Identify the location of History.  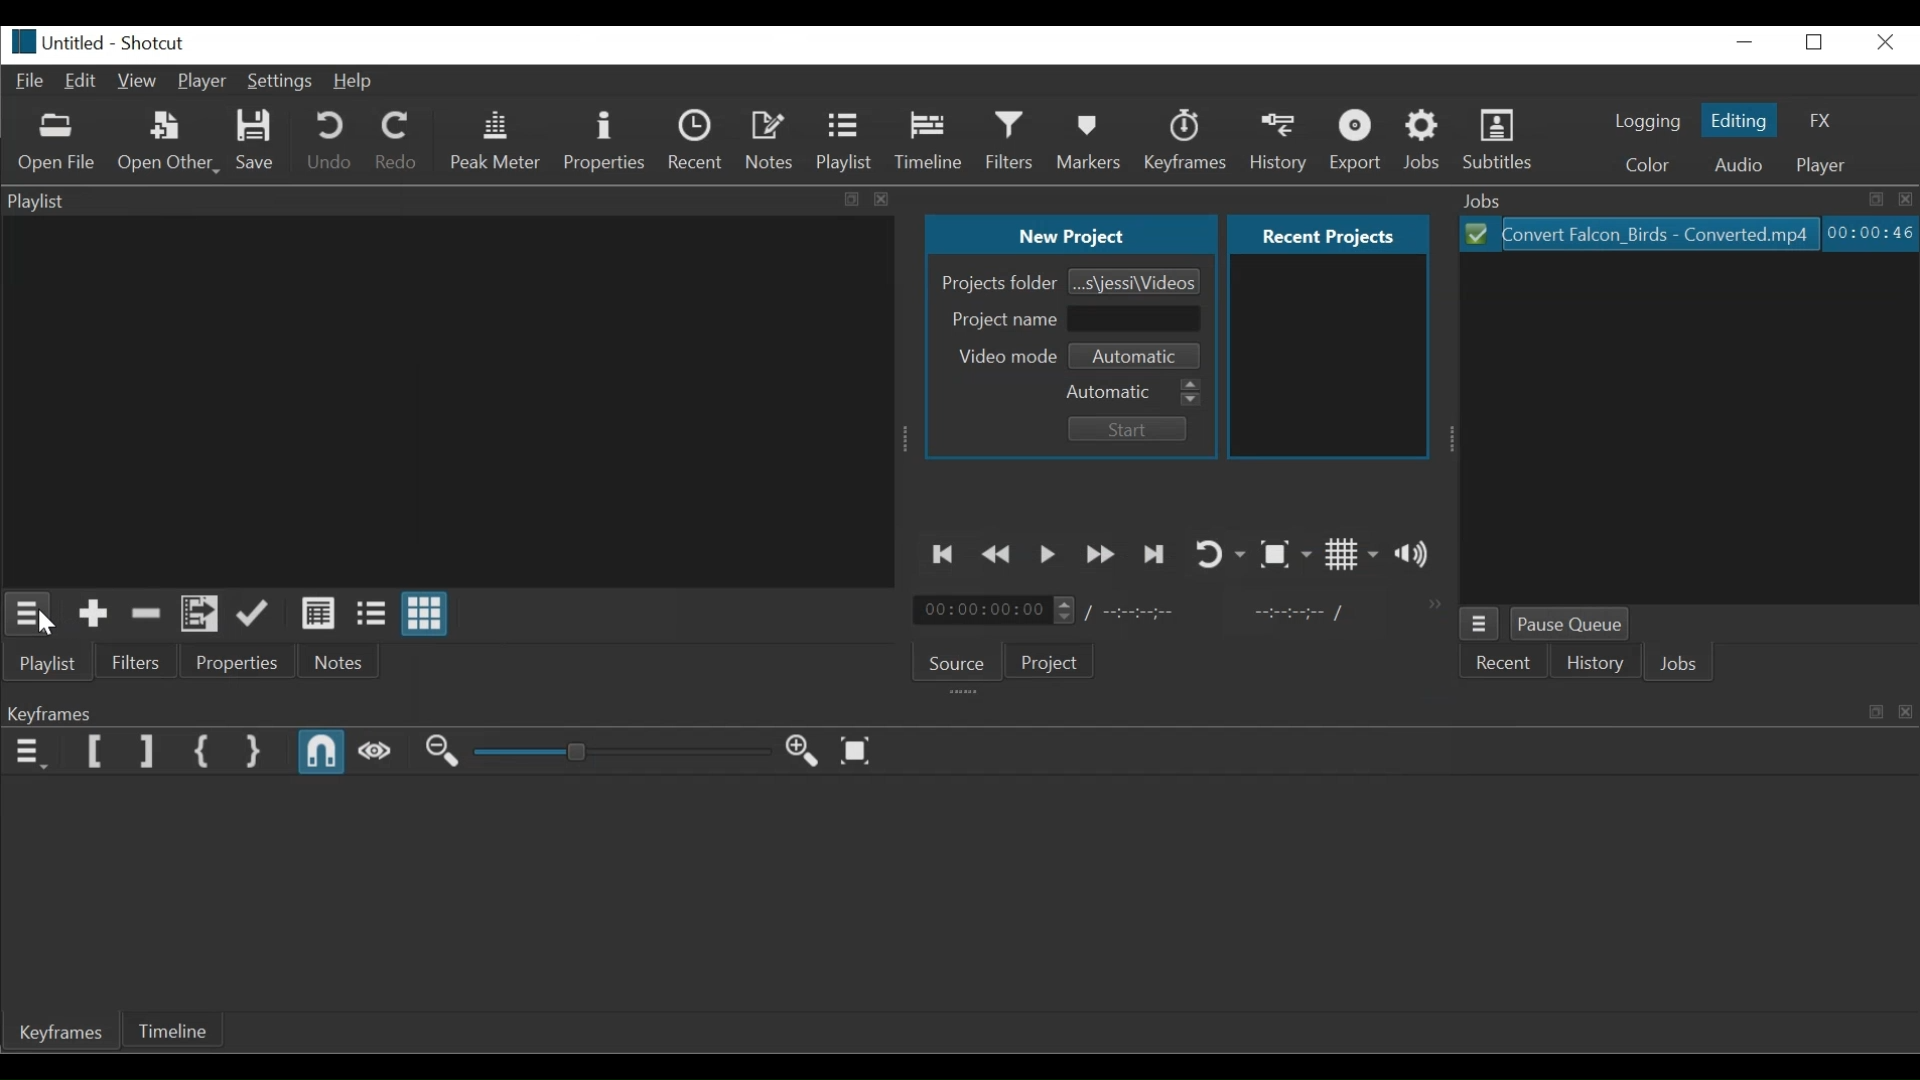
(1595, 660).